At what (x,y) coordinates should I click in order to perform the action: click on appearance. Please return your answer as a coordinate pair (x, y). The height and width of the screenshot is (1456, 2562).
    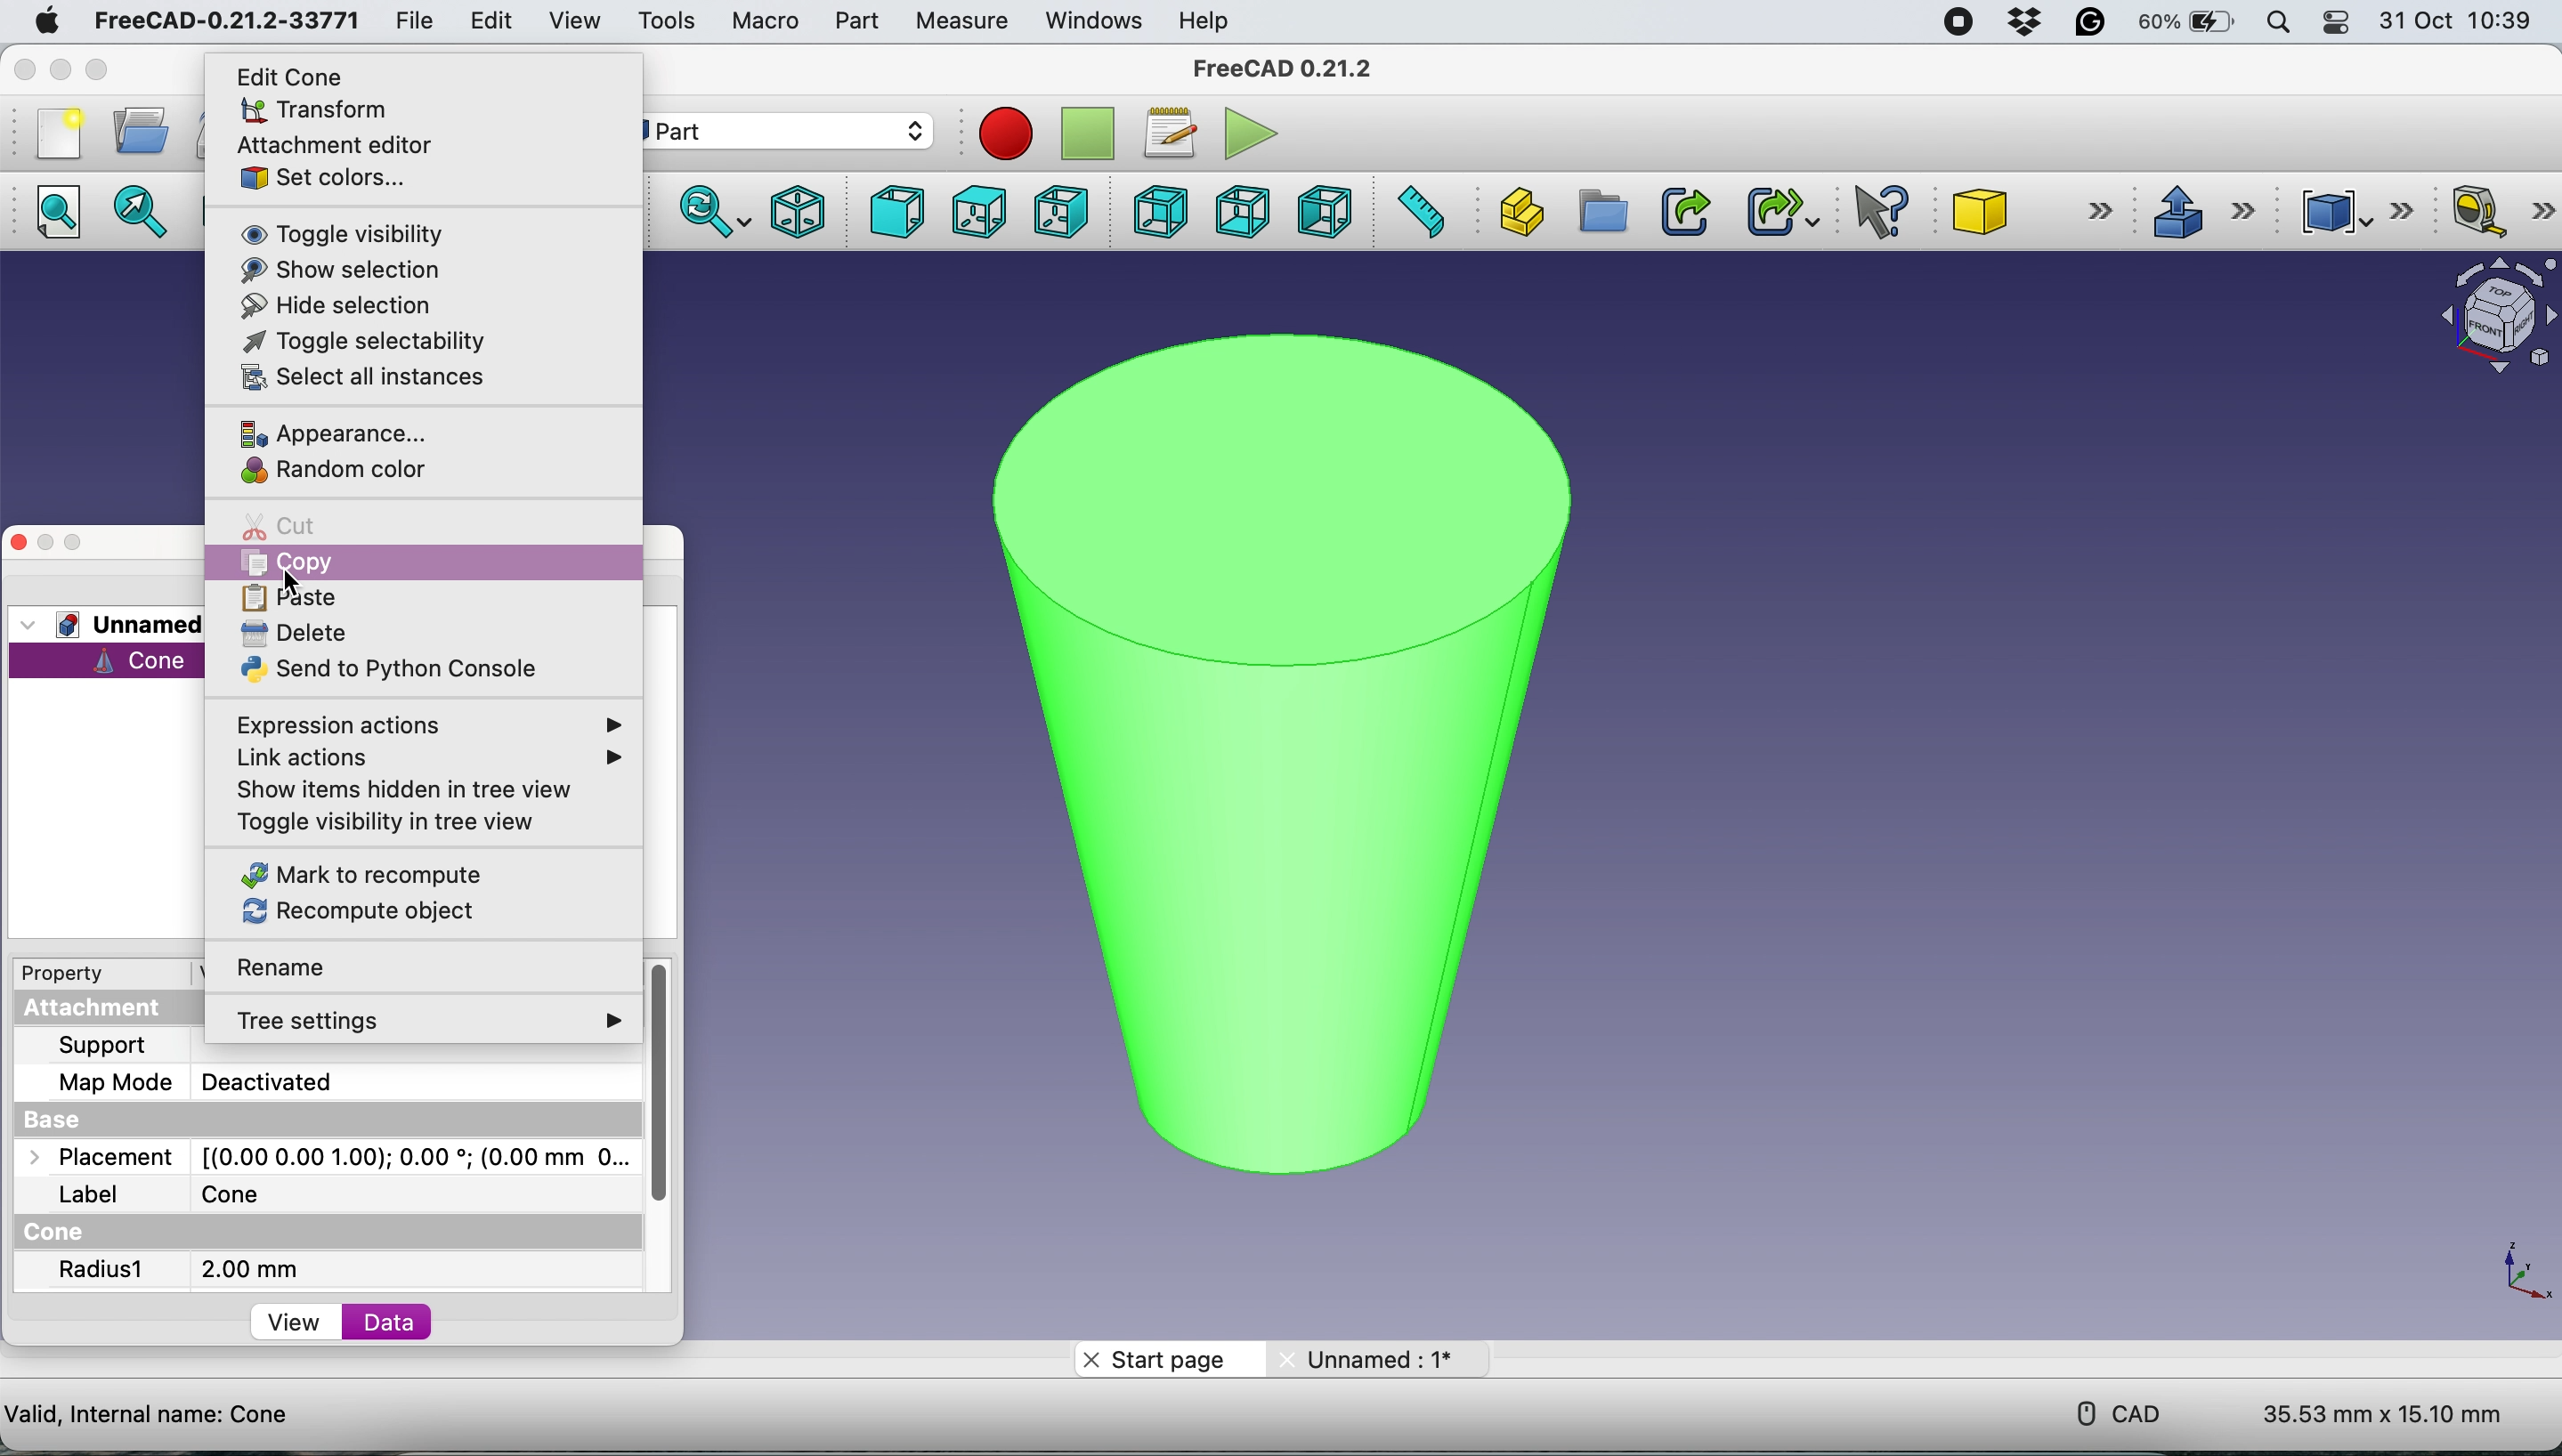
    Looking at the image, I should click on (341, 431).